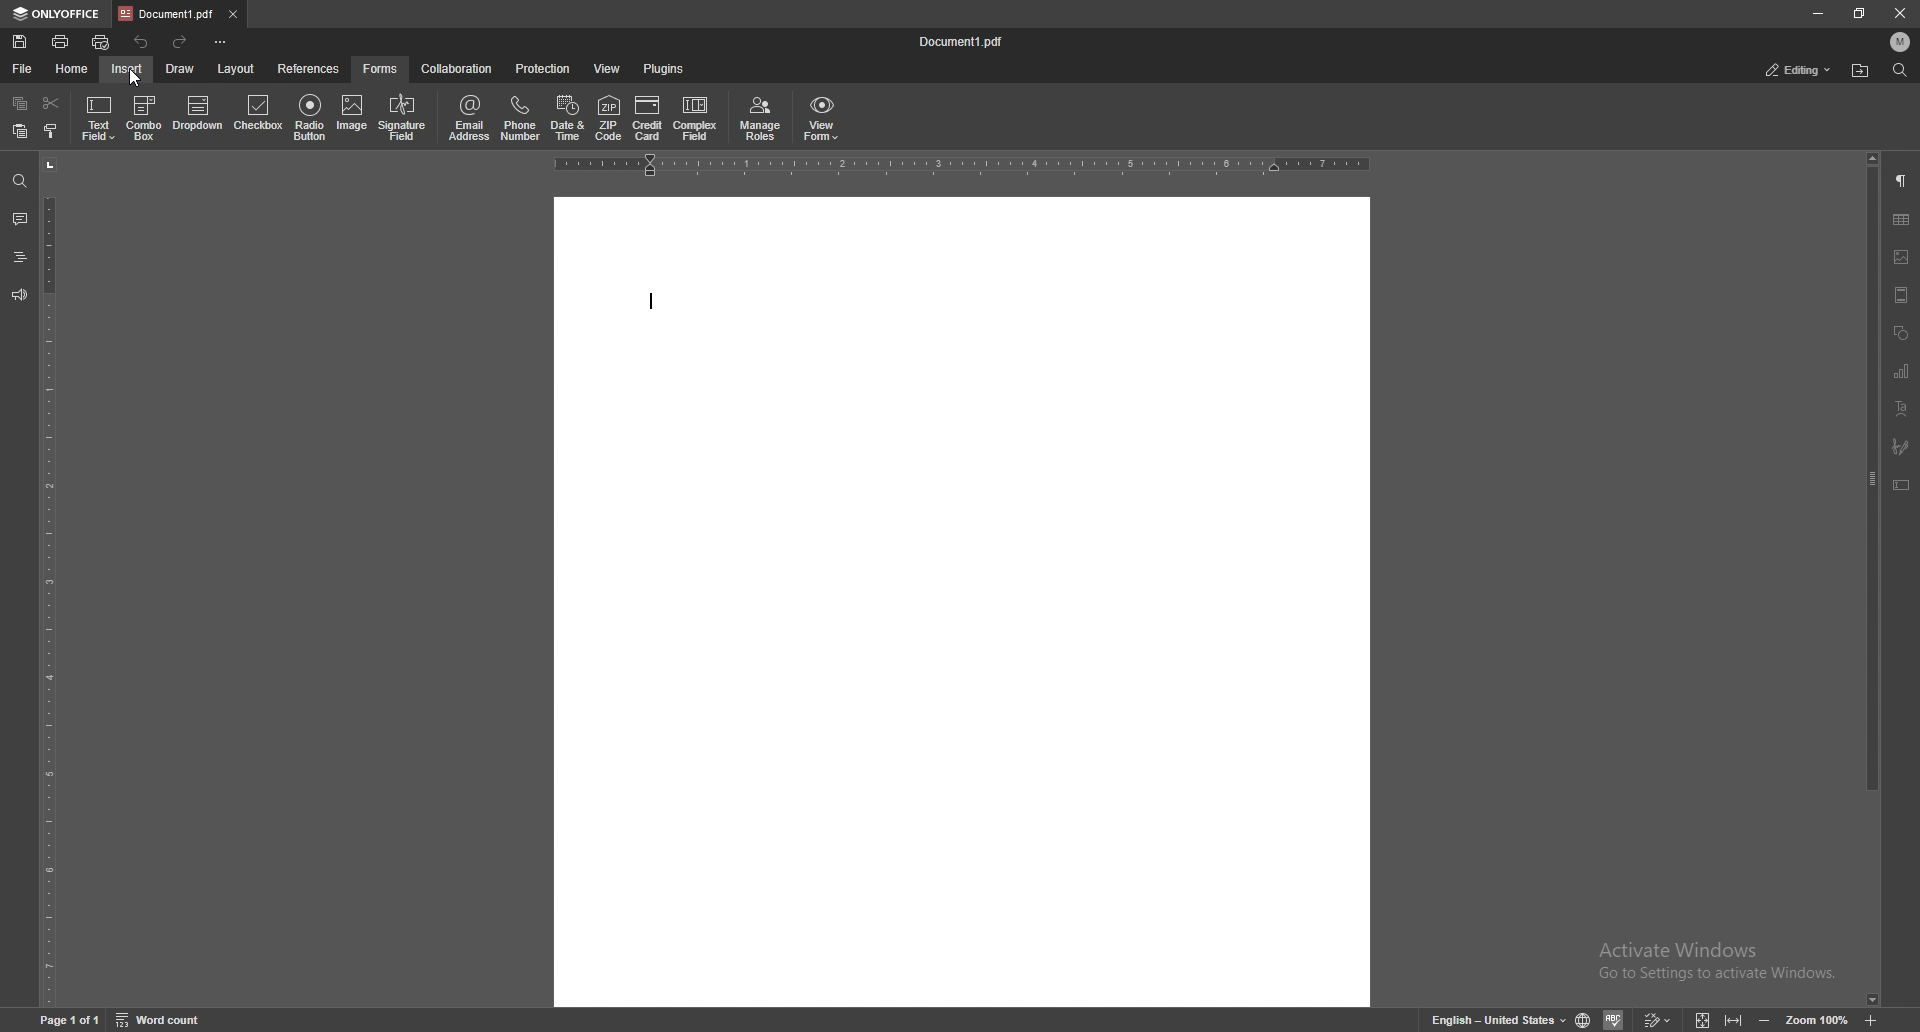 This screenshot has width=1920, height=1032. What do you see at coordinates (144, 41) in the screenshot?
I see `undo` at bounding box center [144, 41].